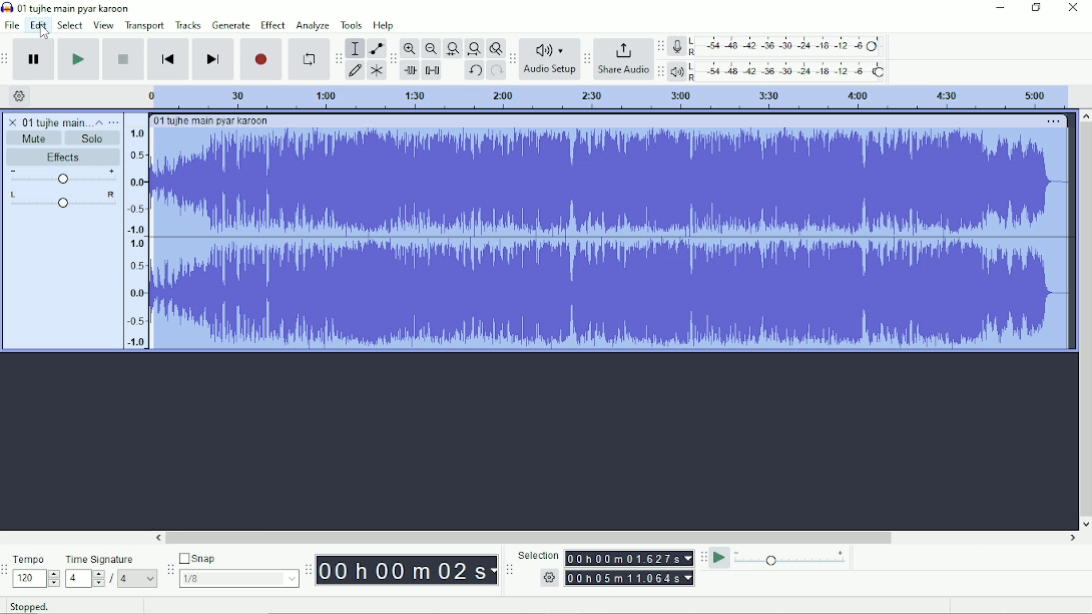 The image size is (1092, 614). I want to click on Audacity playback meter toolbar, so click(660, 73).